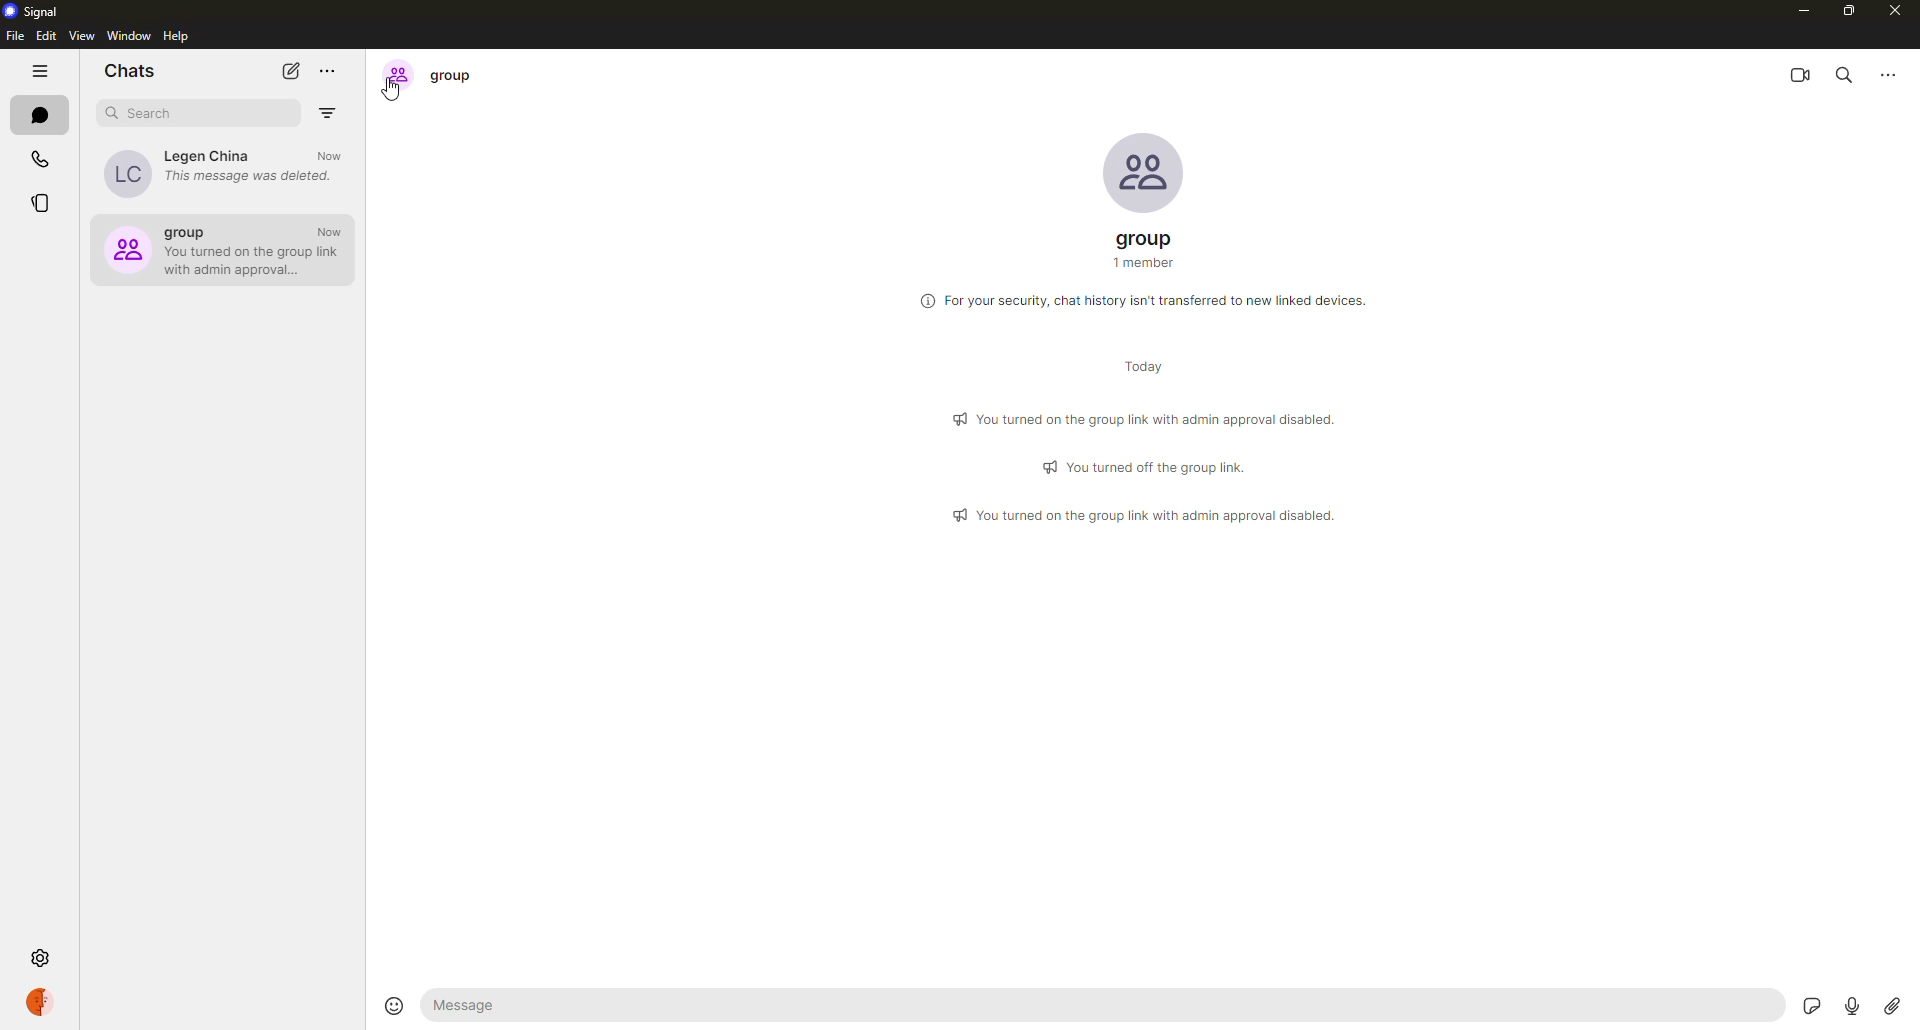  Describe the element at coordinates (42, 116) in the screenshot. I see `chats` at that location.